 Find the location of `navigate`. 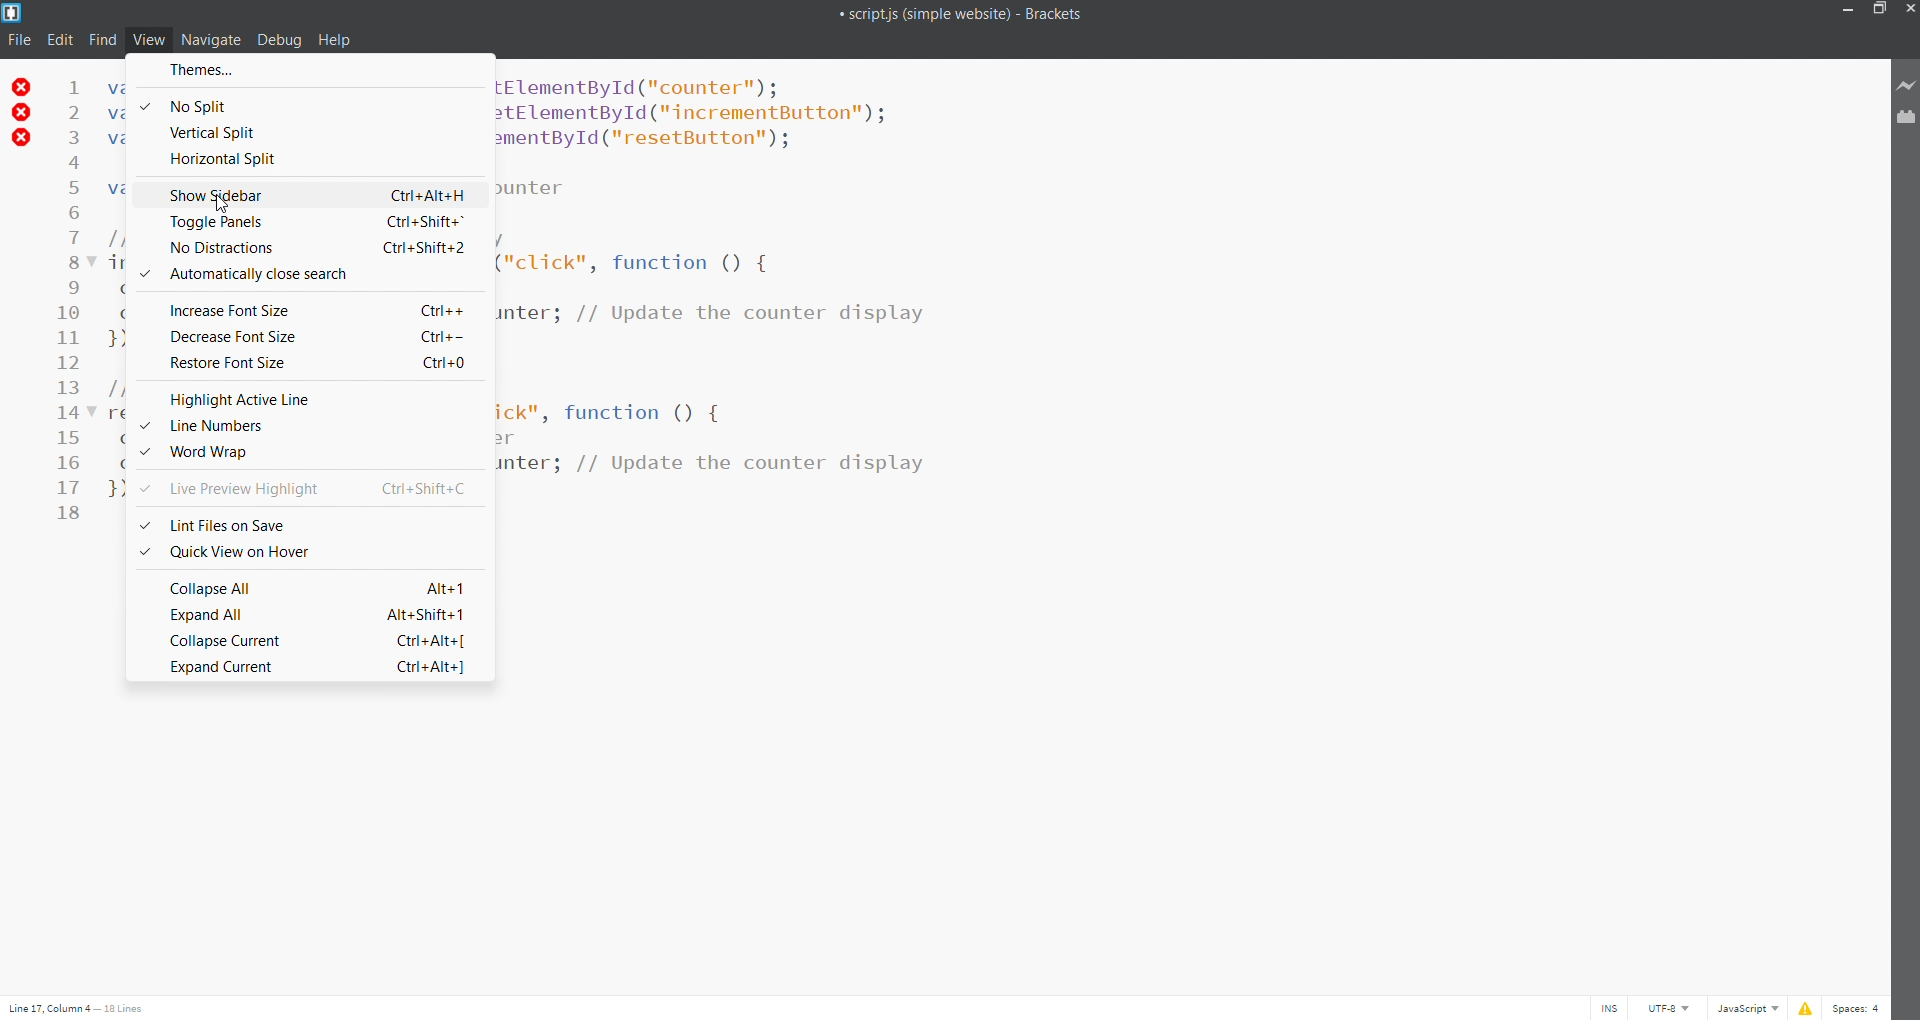

navigate is located at coordinates (212, 39).